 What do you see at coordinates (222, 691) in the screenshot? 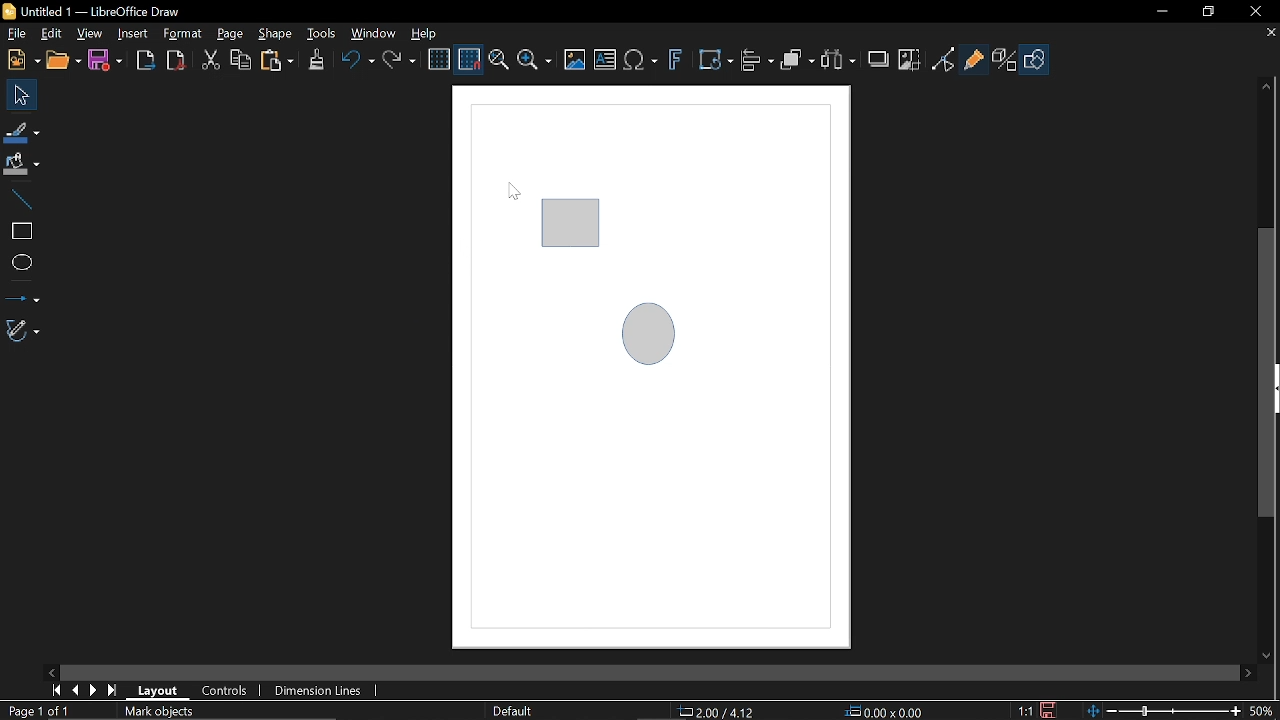
I see `Controls` at bounding box center [222, 691].